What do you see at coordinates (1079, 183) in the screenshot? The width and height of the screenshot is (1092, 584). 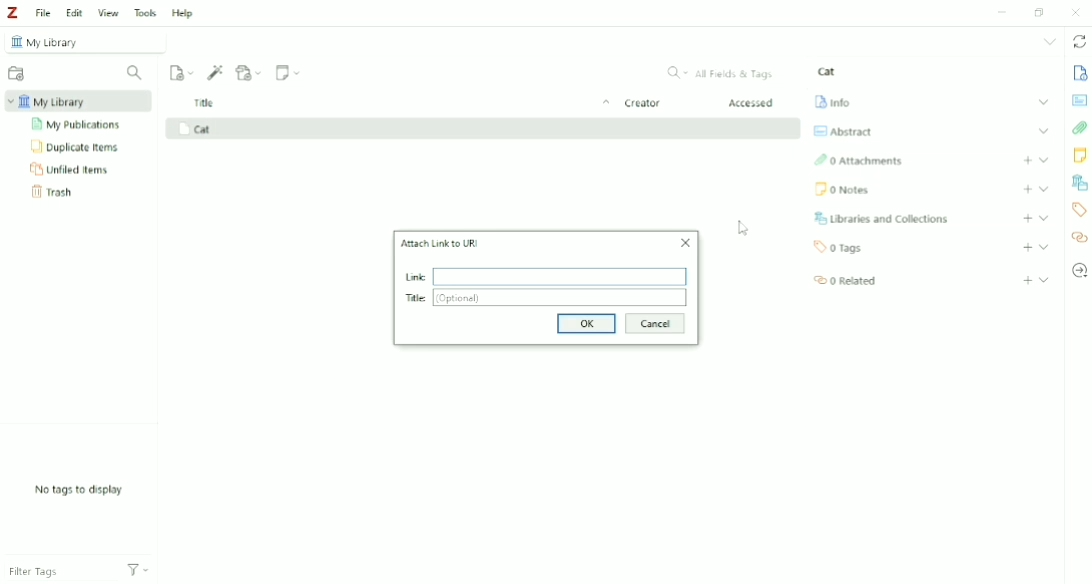 I see `Libraries and Collections` at bounding box center [1079, 183].